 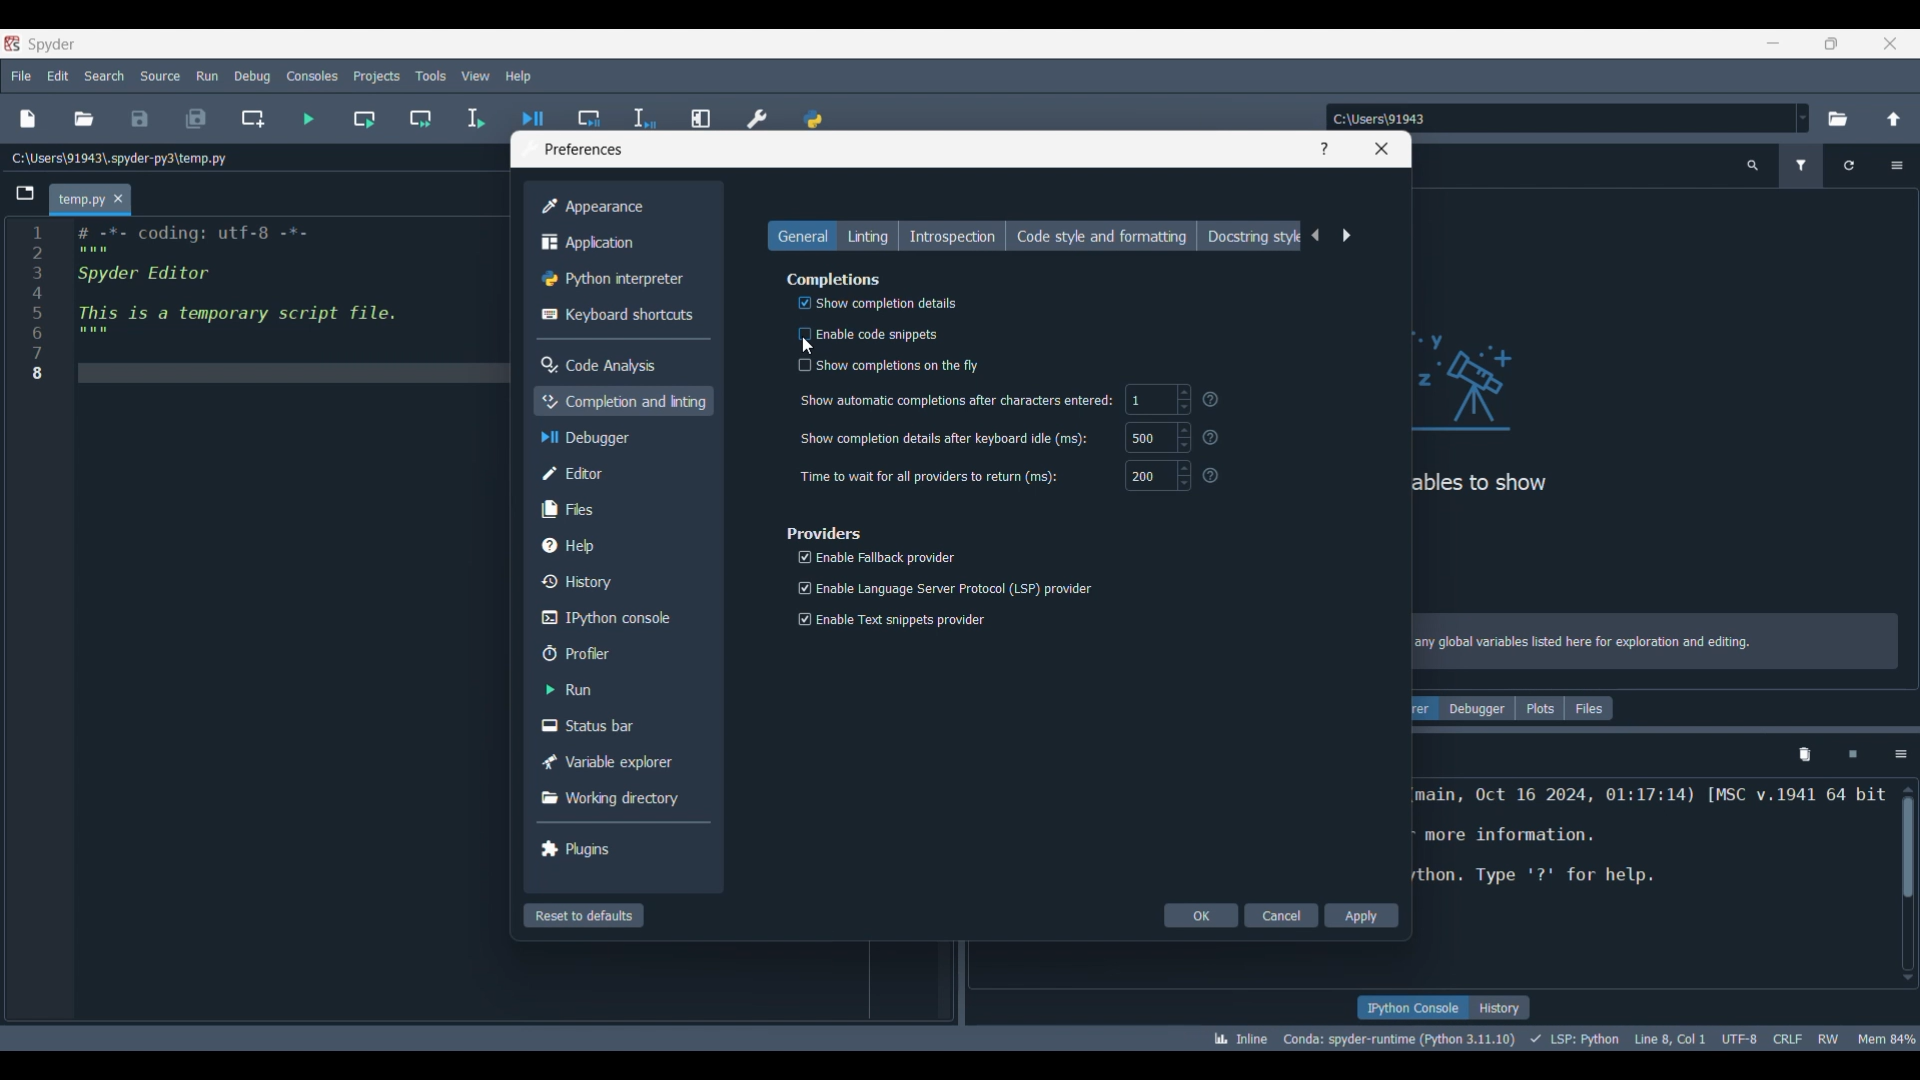 What do you see at coordinates (140, 119) in the screenshot?
I see `Save file` at bounding box center [140, 119].